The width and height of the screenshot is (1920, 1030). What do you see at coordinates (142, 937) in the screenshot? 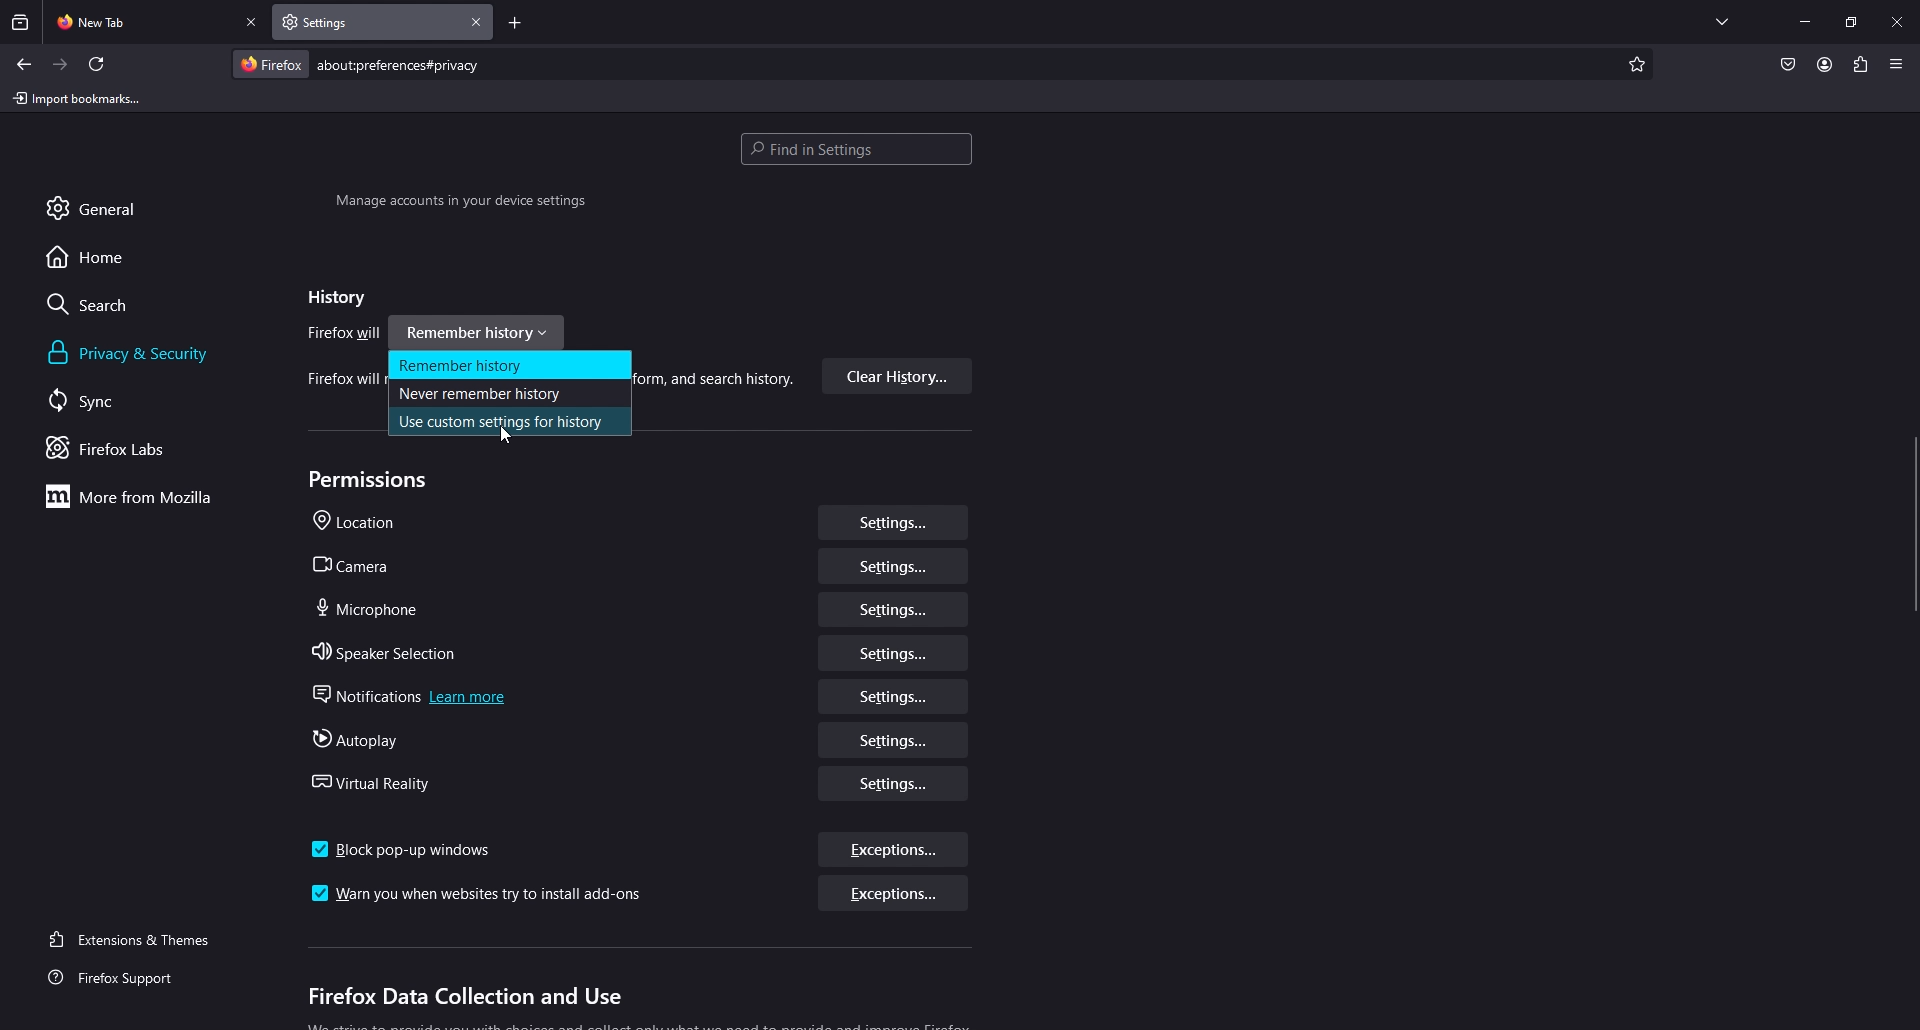
I see `extensions and themes` at bounding box center [142, 937].